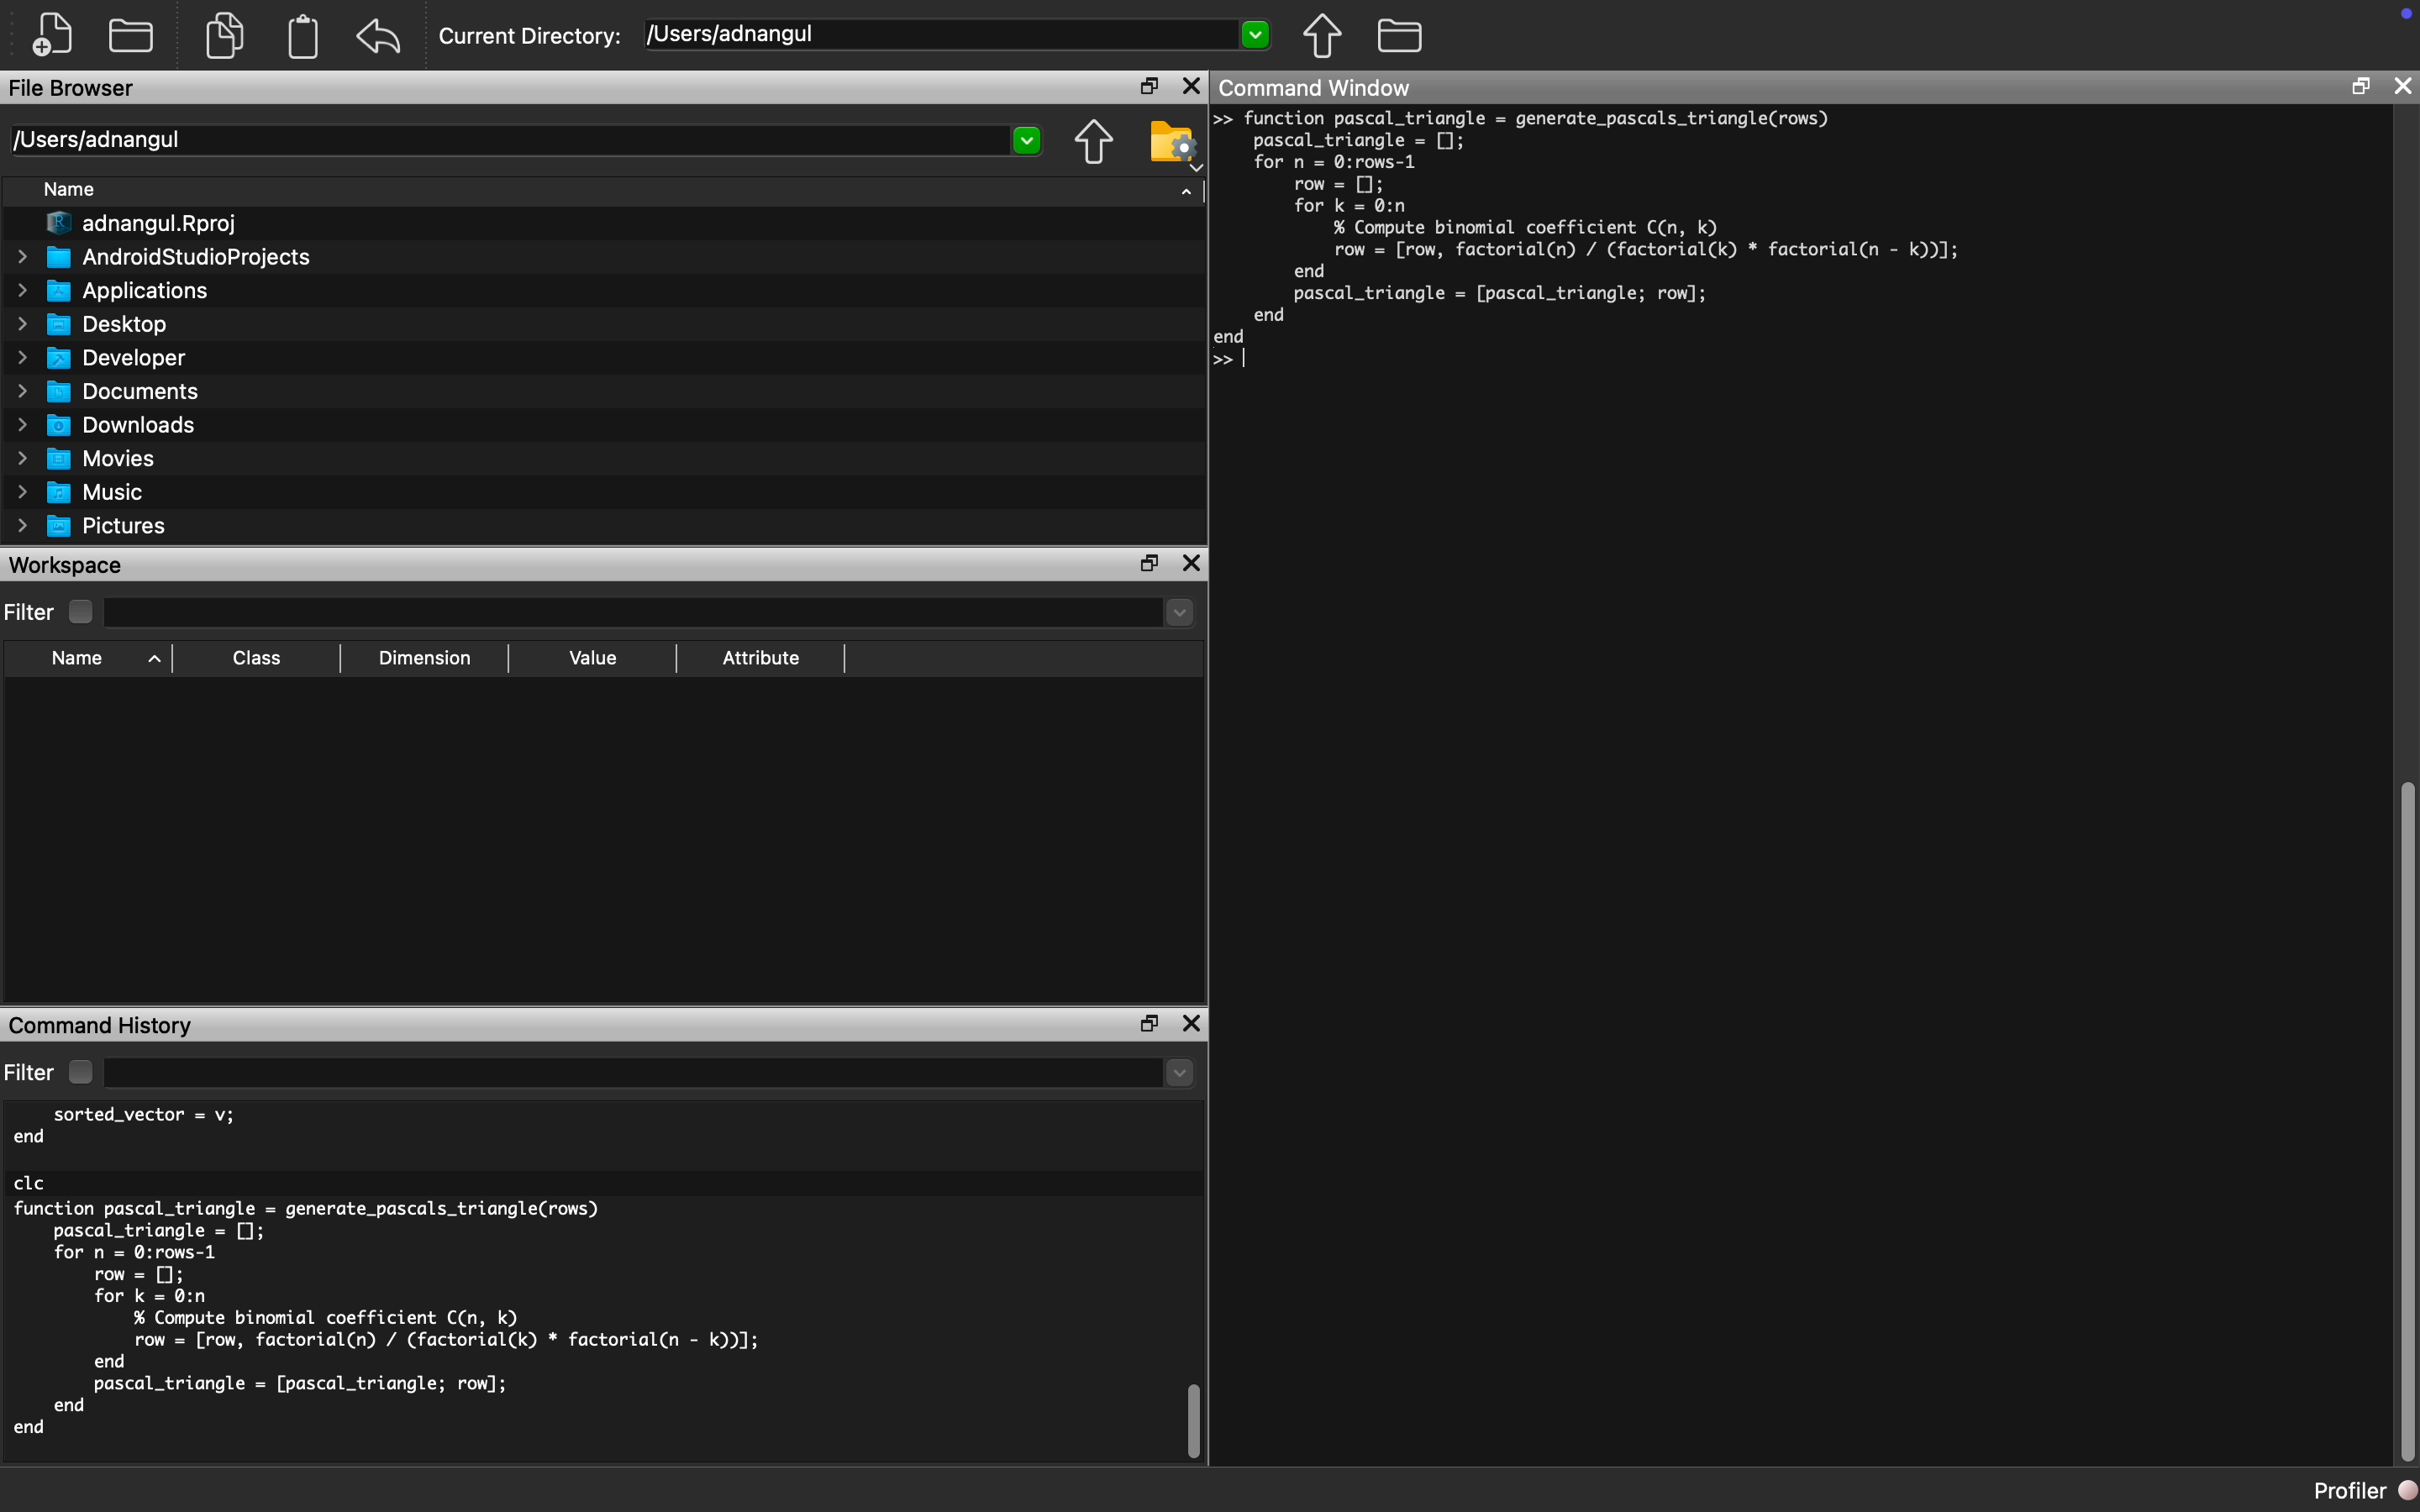 Image resolution: width=2420 pixels, height=1512 pixels. I want to click on /Users/adnangul, so click(957, 33).